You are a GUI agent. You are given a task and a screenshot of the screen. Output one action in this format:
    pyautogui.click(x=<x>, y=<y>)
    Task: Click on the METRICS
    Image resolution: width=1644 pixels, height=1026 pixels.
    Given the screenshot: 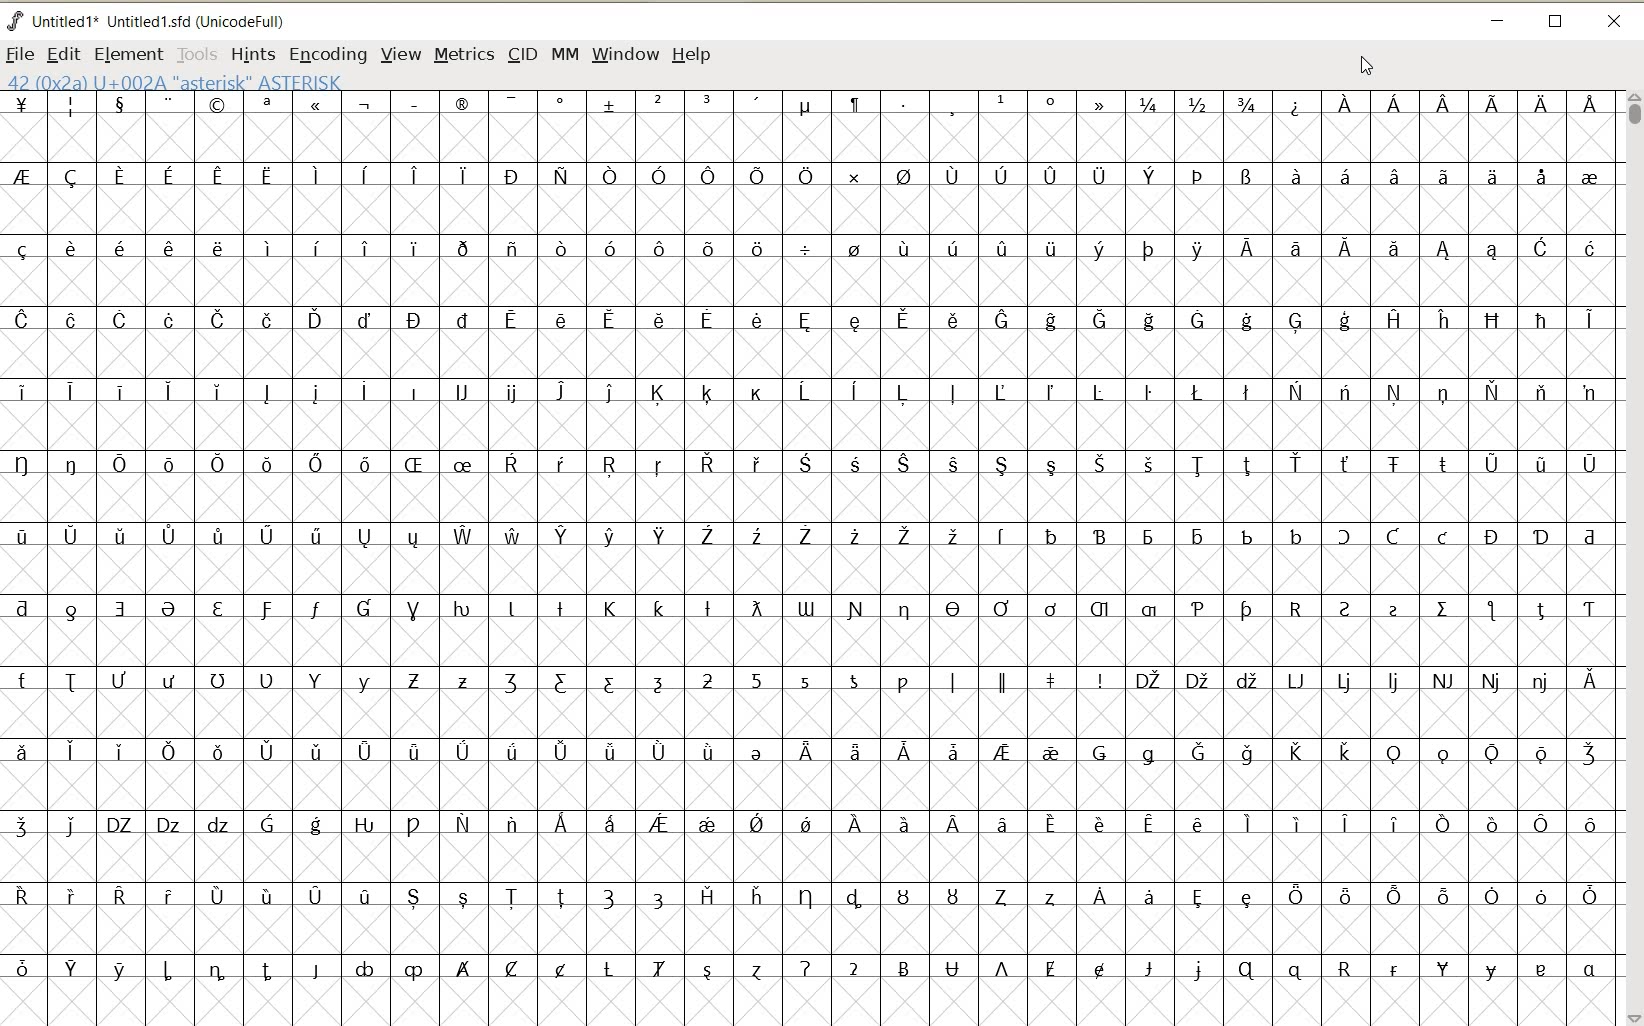 What is the action you would take?
    pyautogui.click(x=462, y=56)
    